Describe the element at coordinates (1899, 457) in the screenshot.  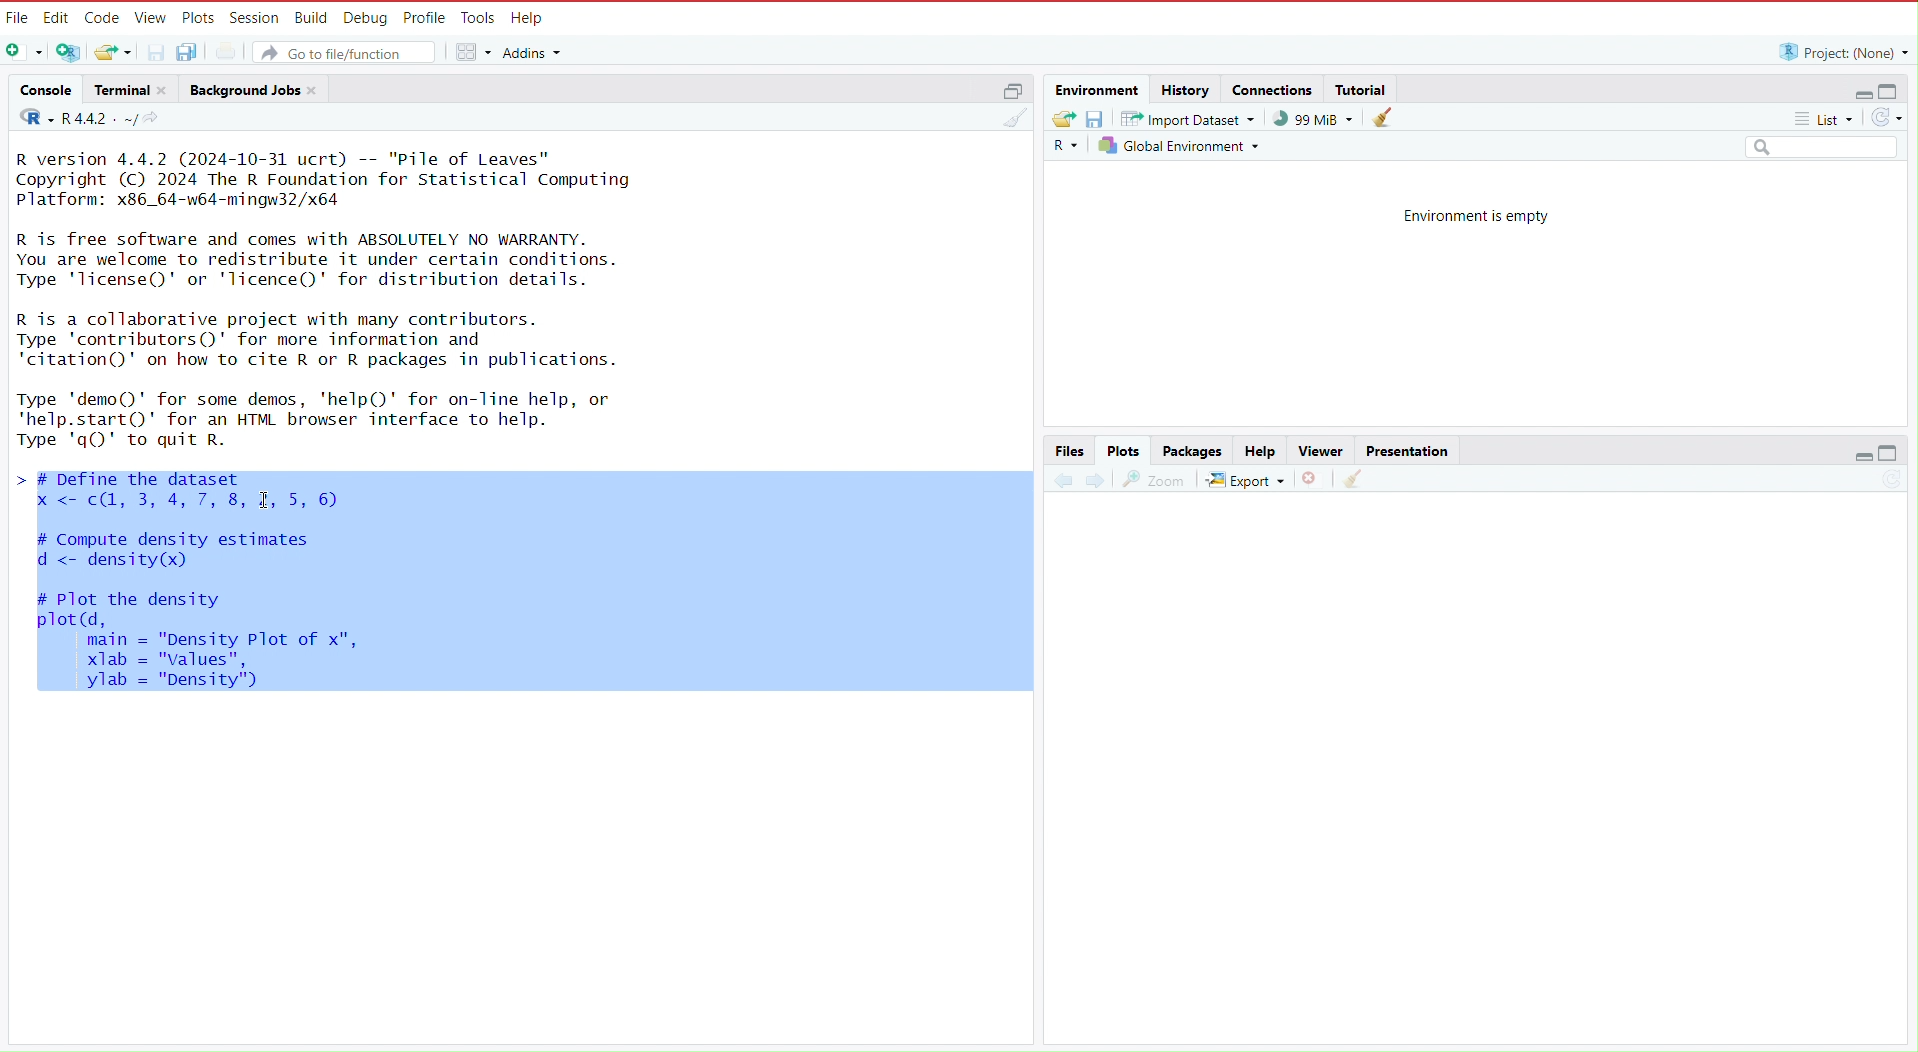
I see `maximize` at that location.